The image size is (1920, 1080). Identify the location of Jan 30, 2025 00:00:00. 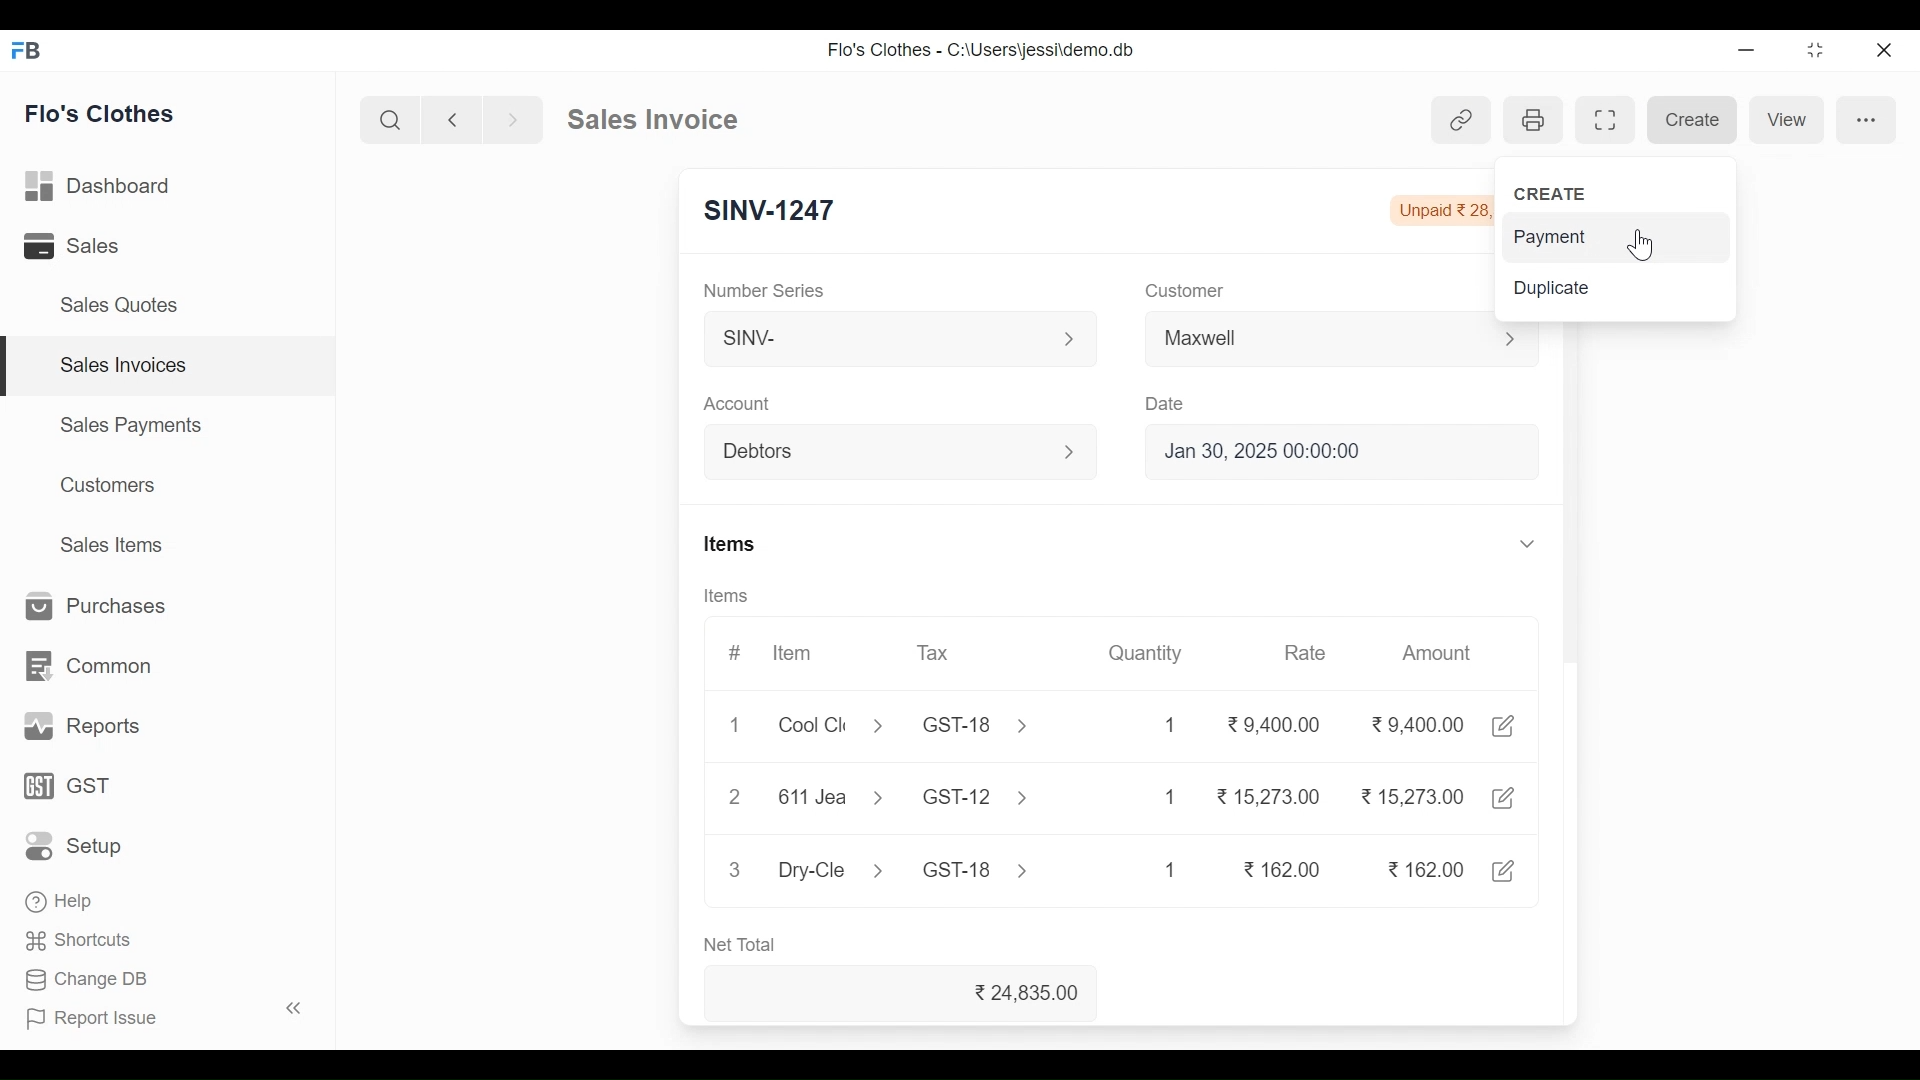
(1345, 450).